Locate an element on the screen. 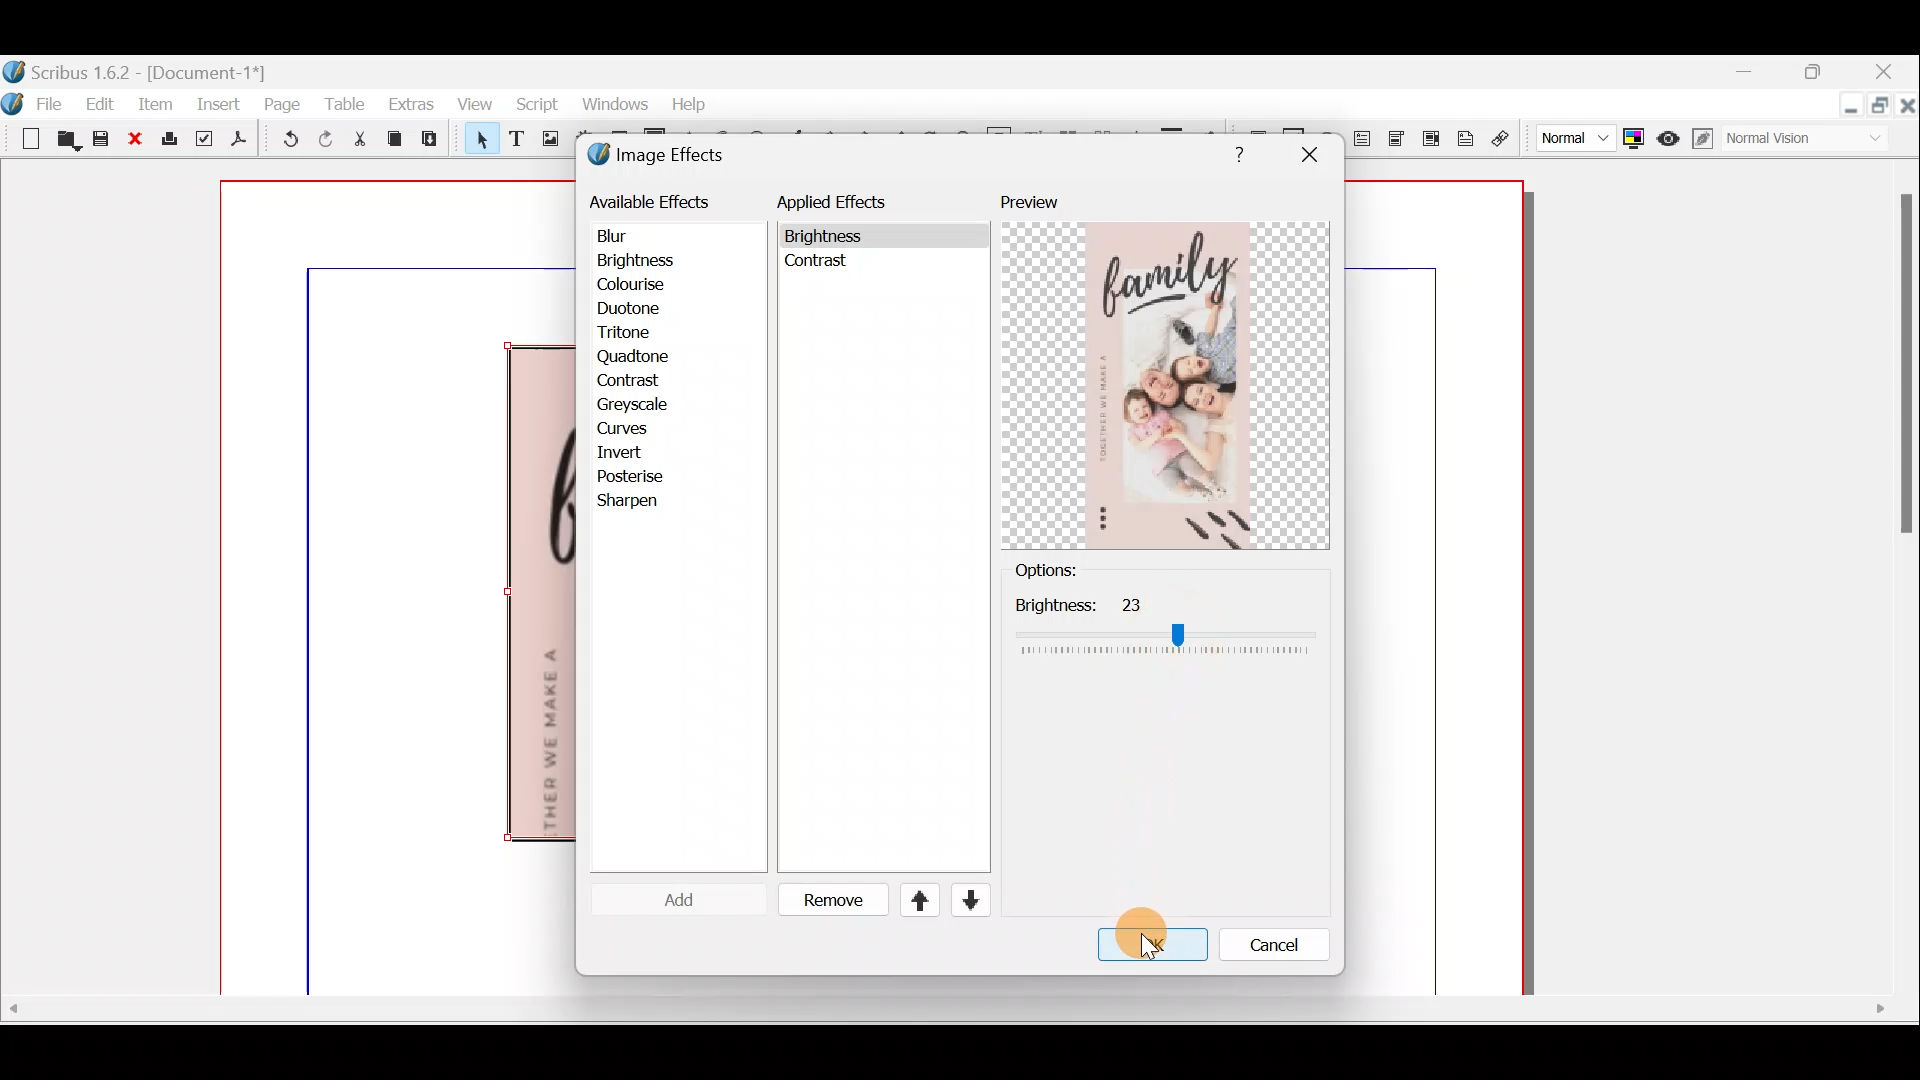 Image resolution: width=1920 pixels, height=1080 pixels. Link annotation is located at coordinates (1503, 139).